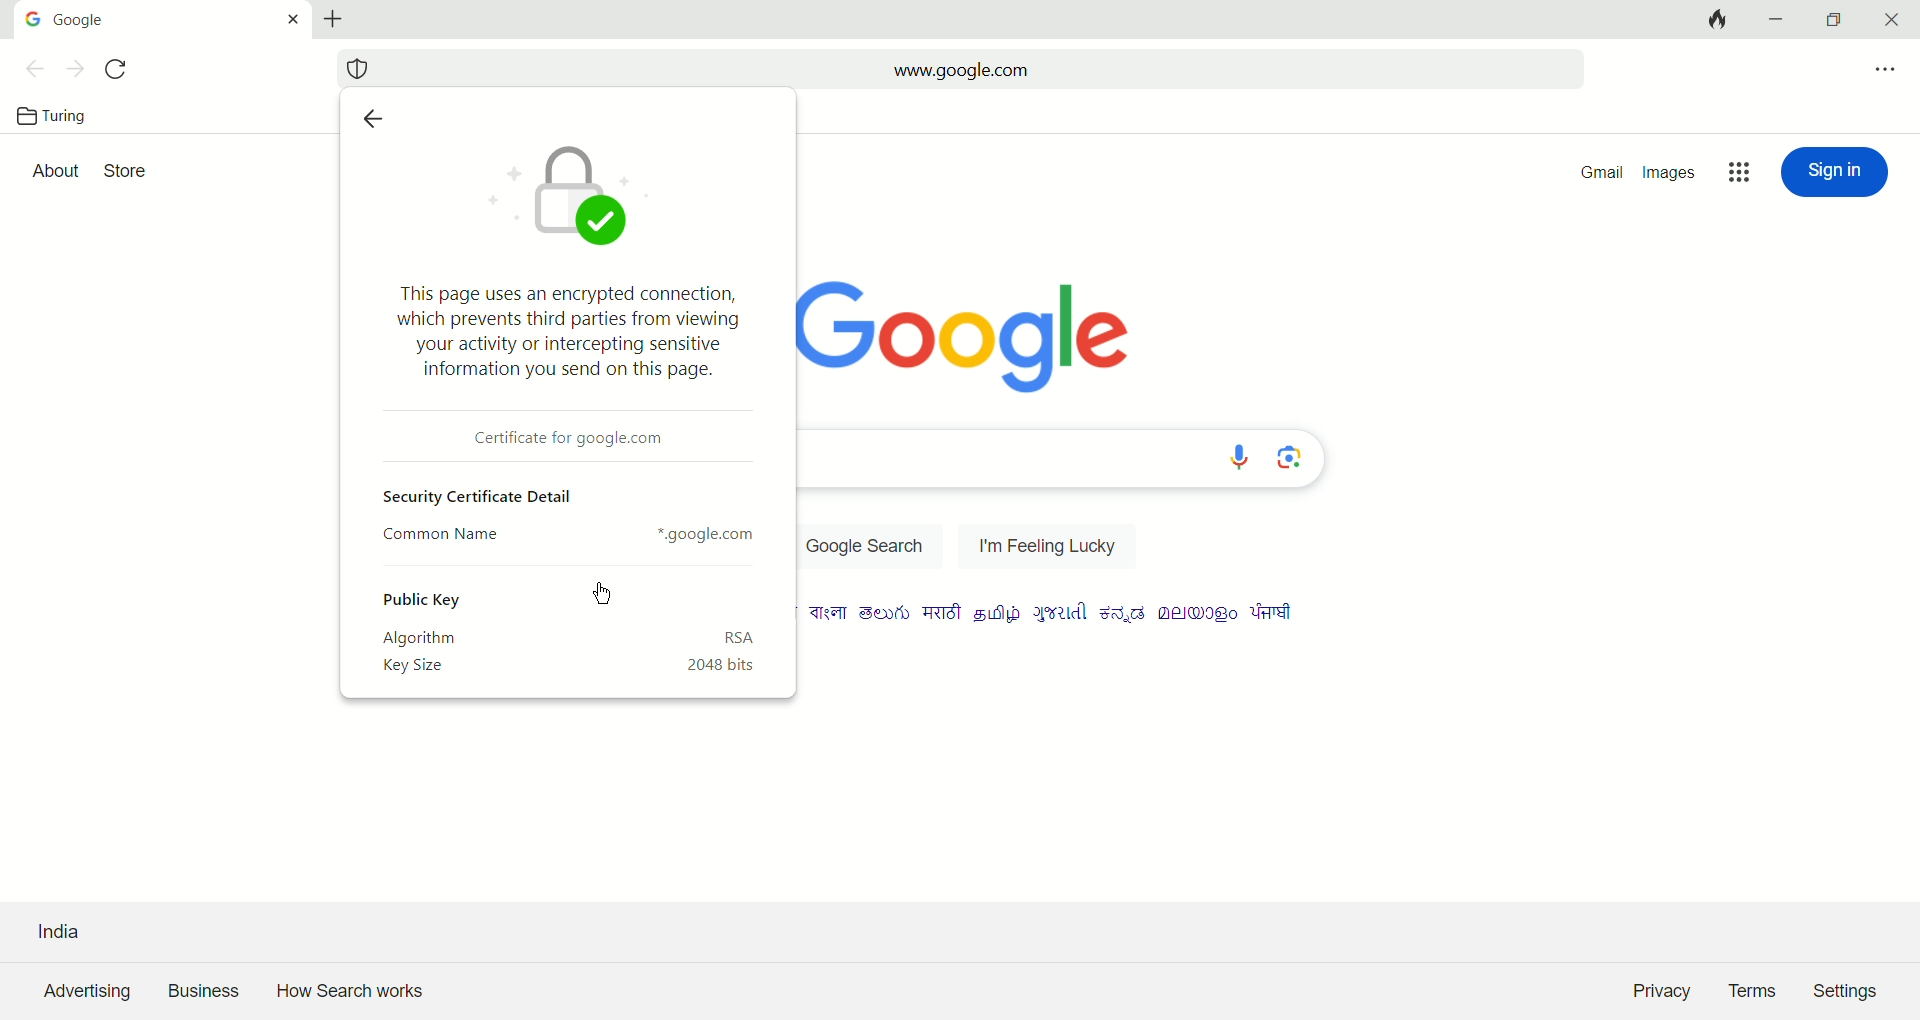 This screenshot has width=1920, height=1020. Describe the element at coordinates (389, 123) in the screenshot. I see `previous` at that location.